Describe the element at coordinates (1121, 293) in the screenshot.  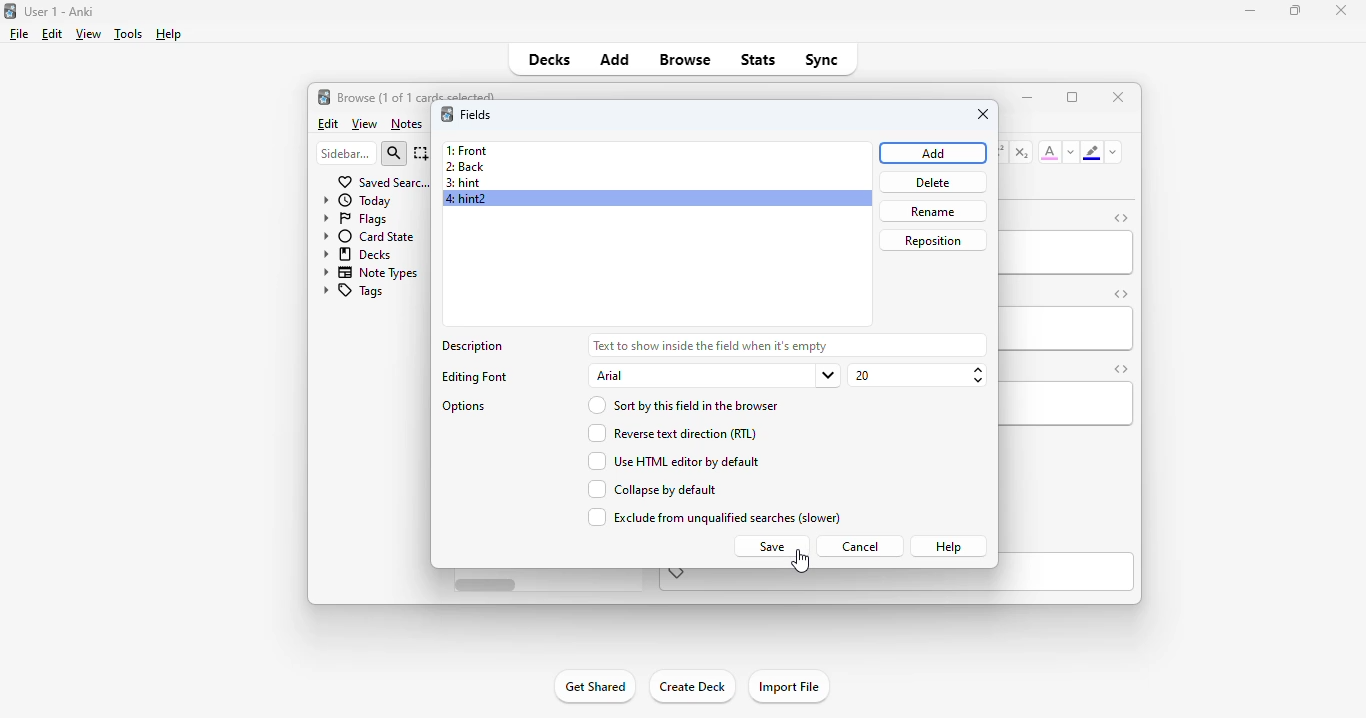
I see `toggle HTML editor` at that location.